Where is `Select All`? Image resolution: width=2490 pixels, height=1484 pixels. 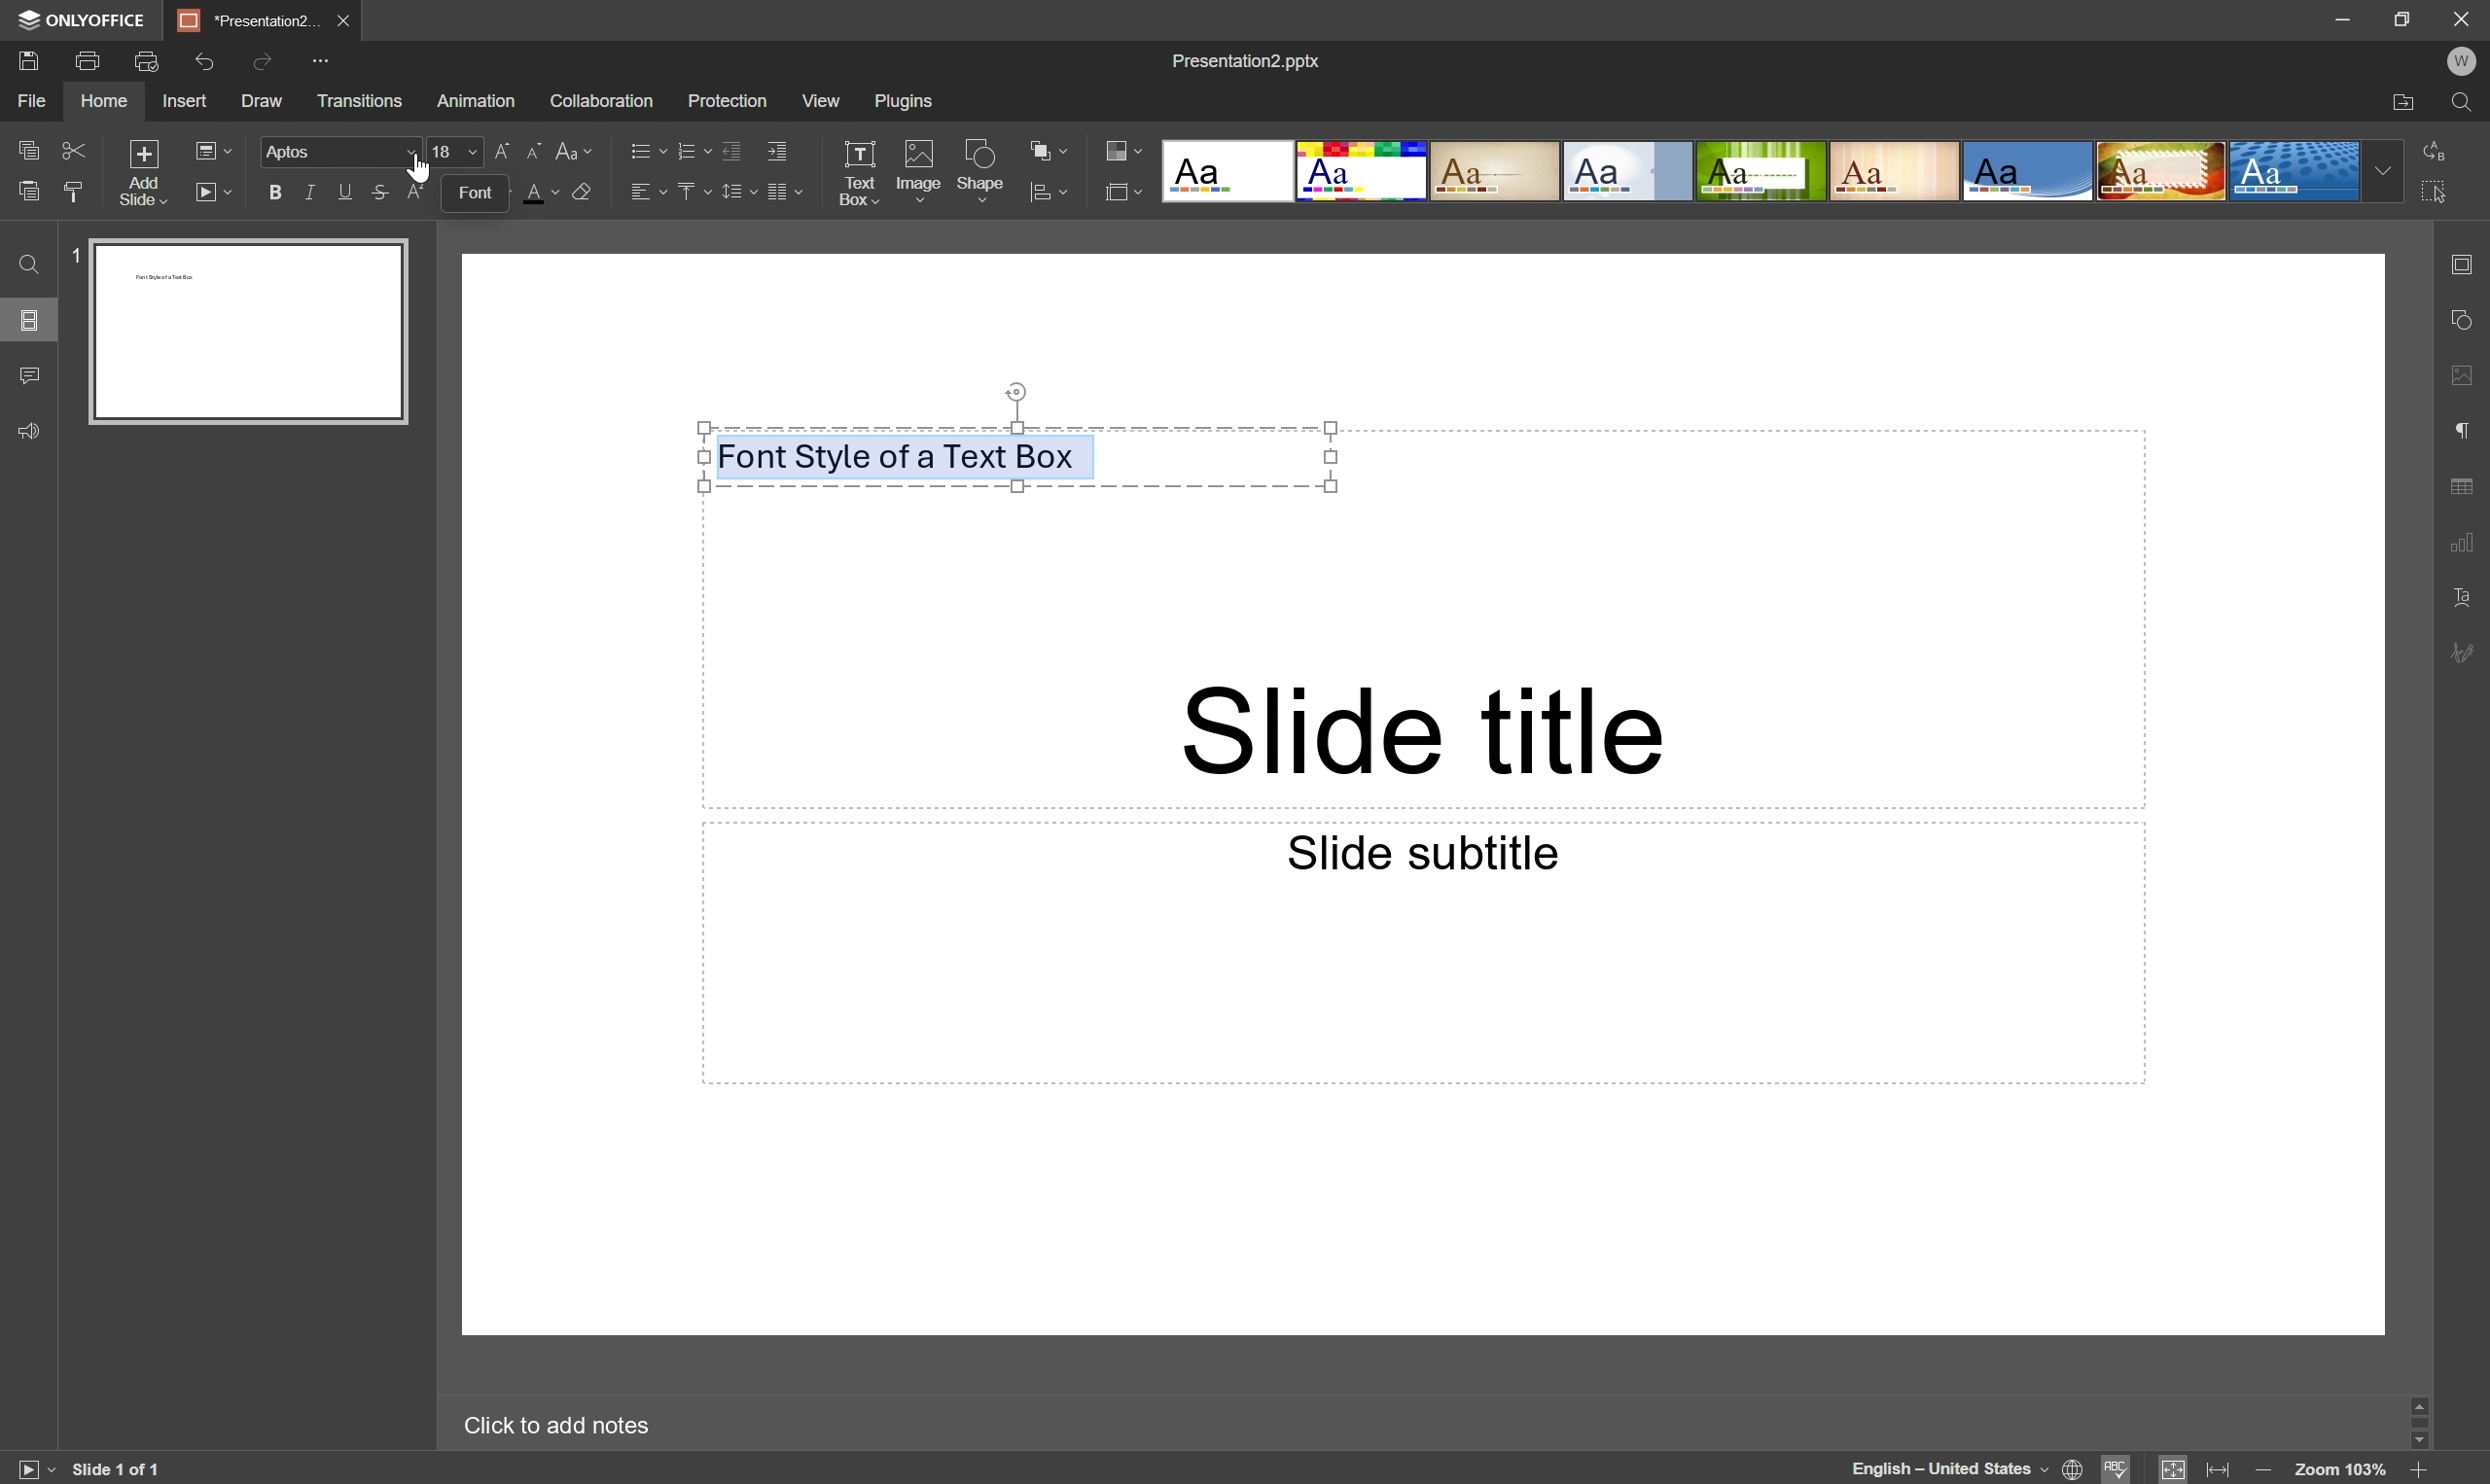
Select All is located at coordinates (2434, 191).